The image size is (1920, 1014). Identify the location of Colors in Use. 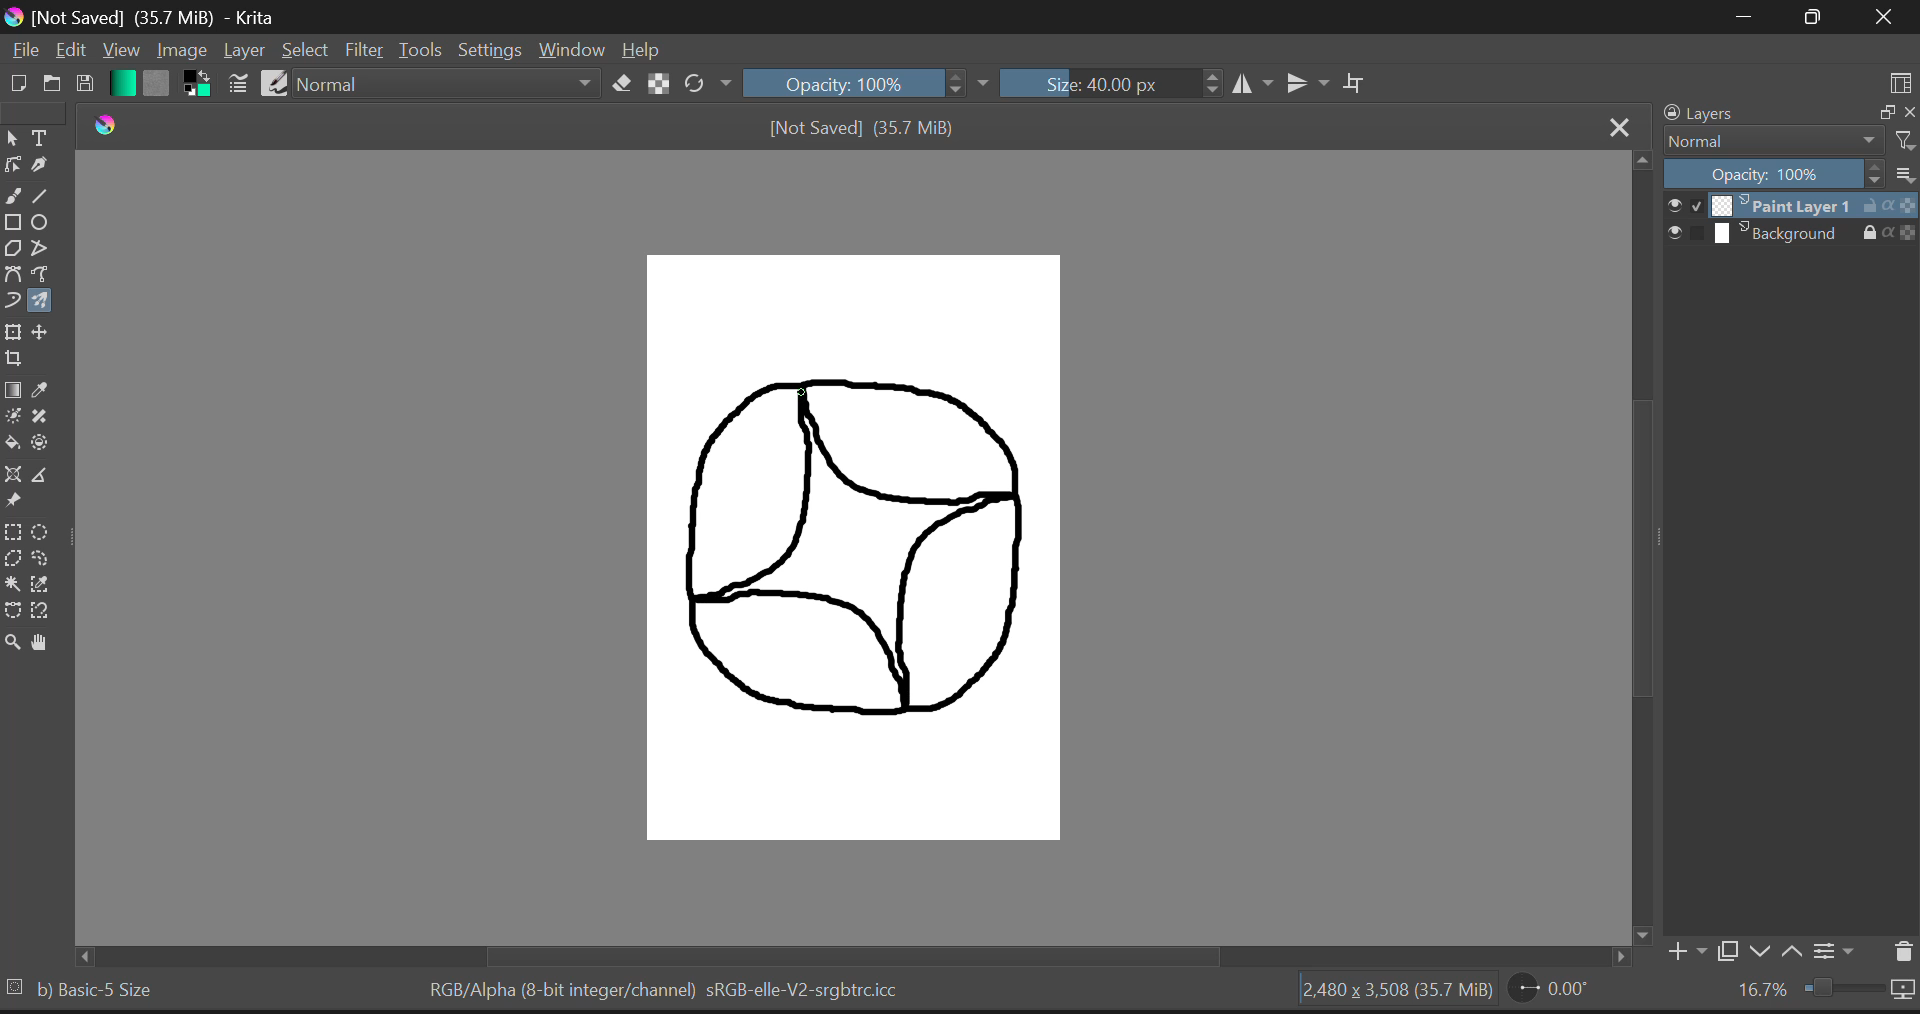
(196, 83).